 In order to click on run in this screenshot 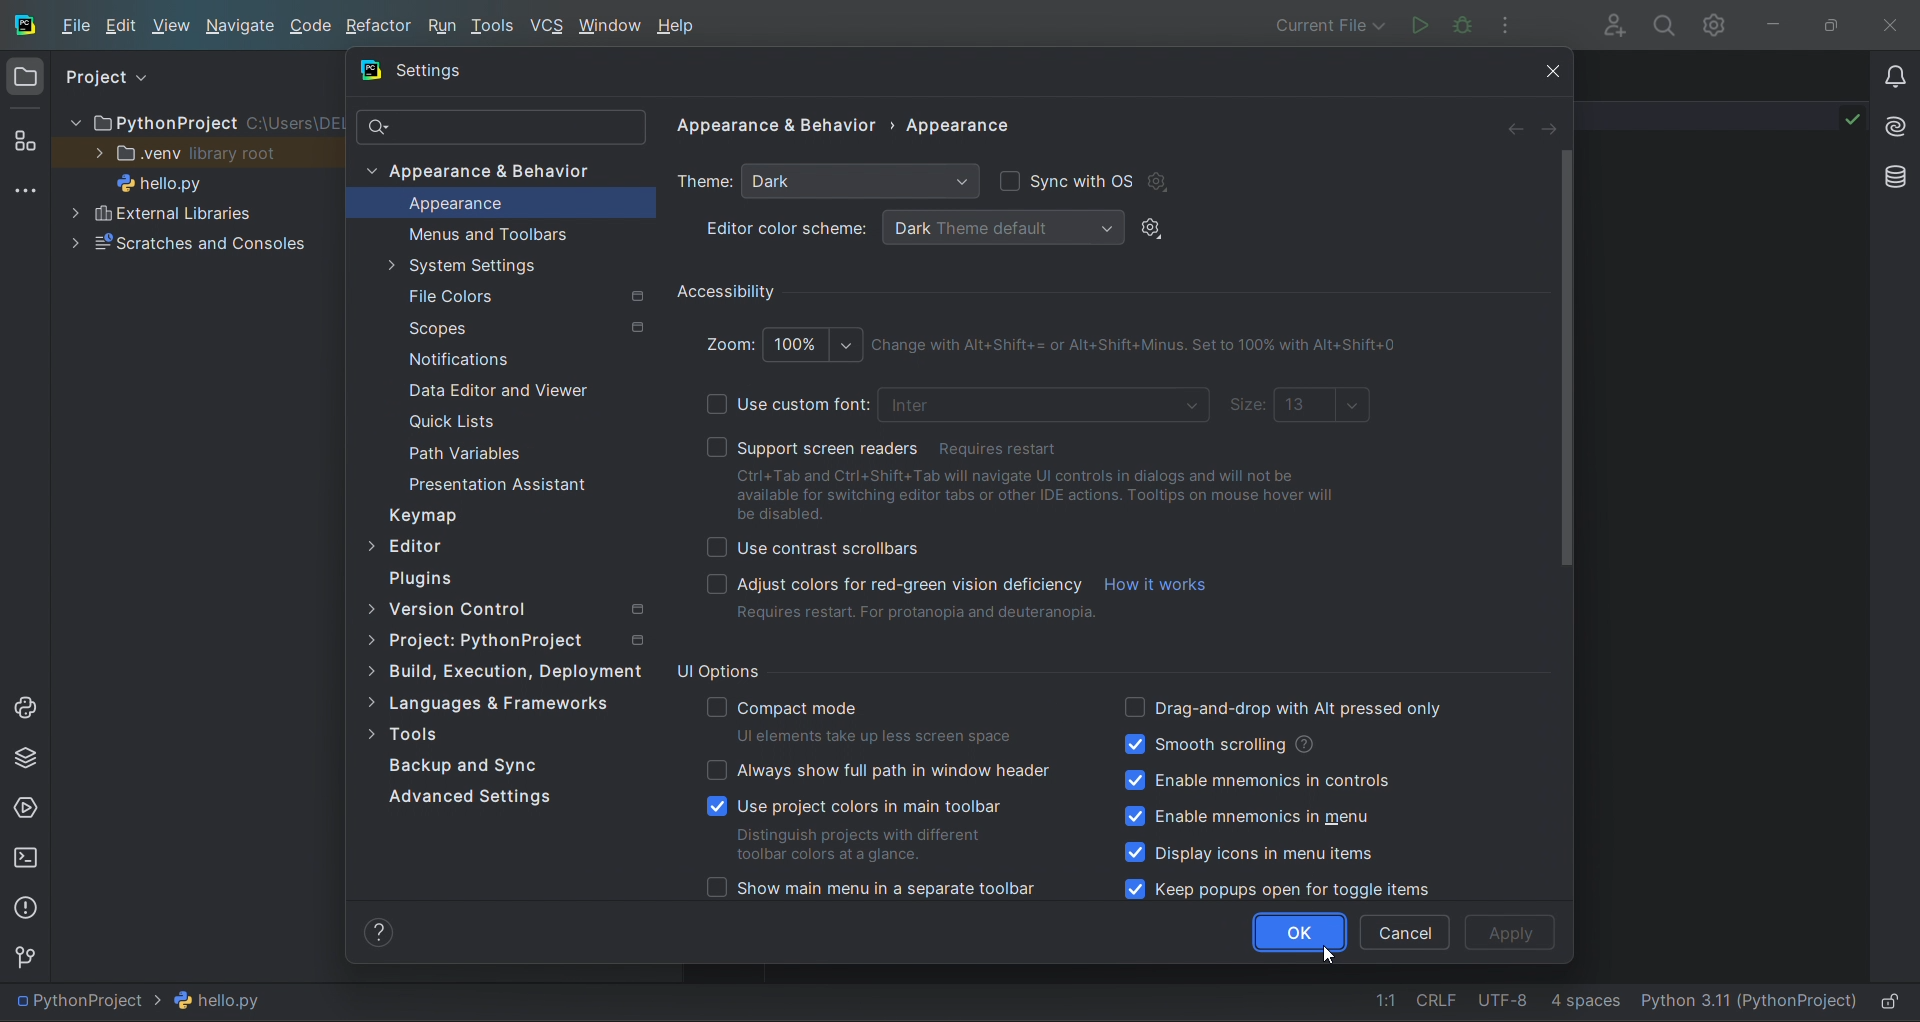, I will do `click(1414, 23)`.